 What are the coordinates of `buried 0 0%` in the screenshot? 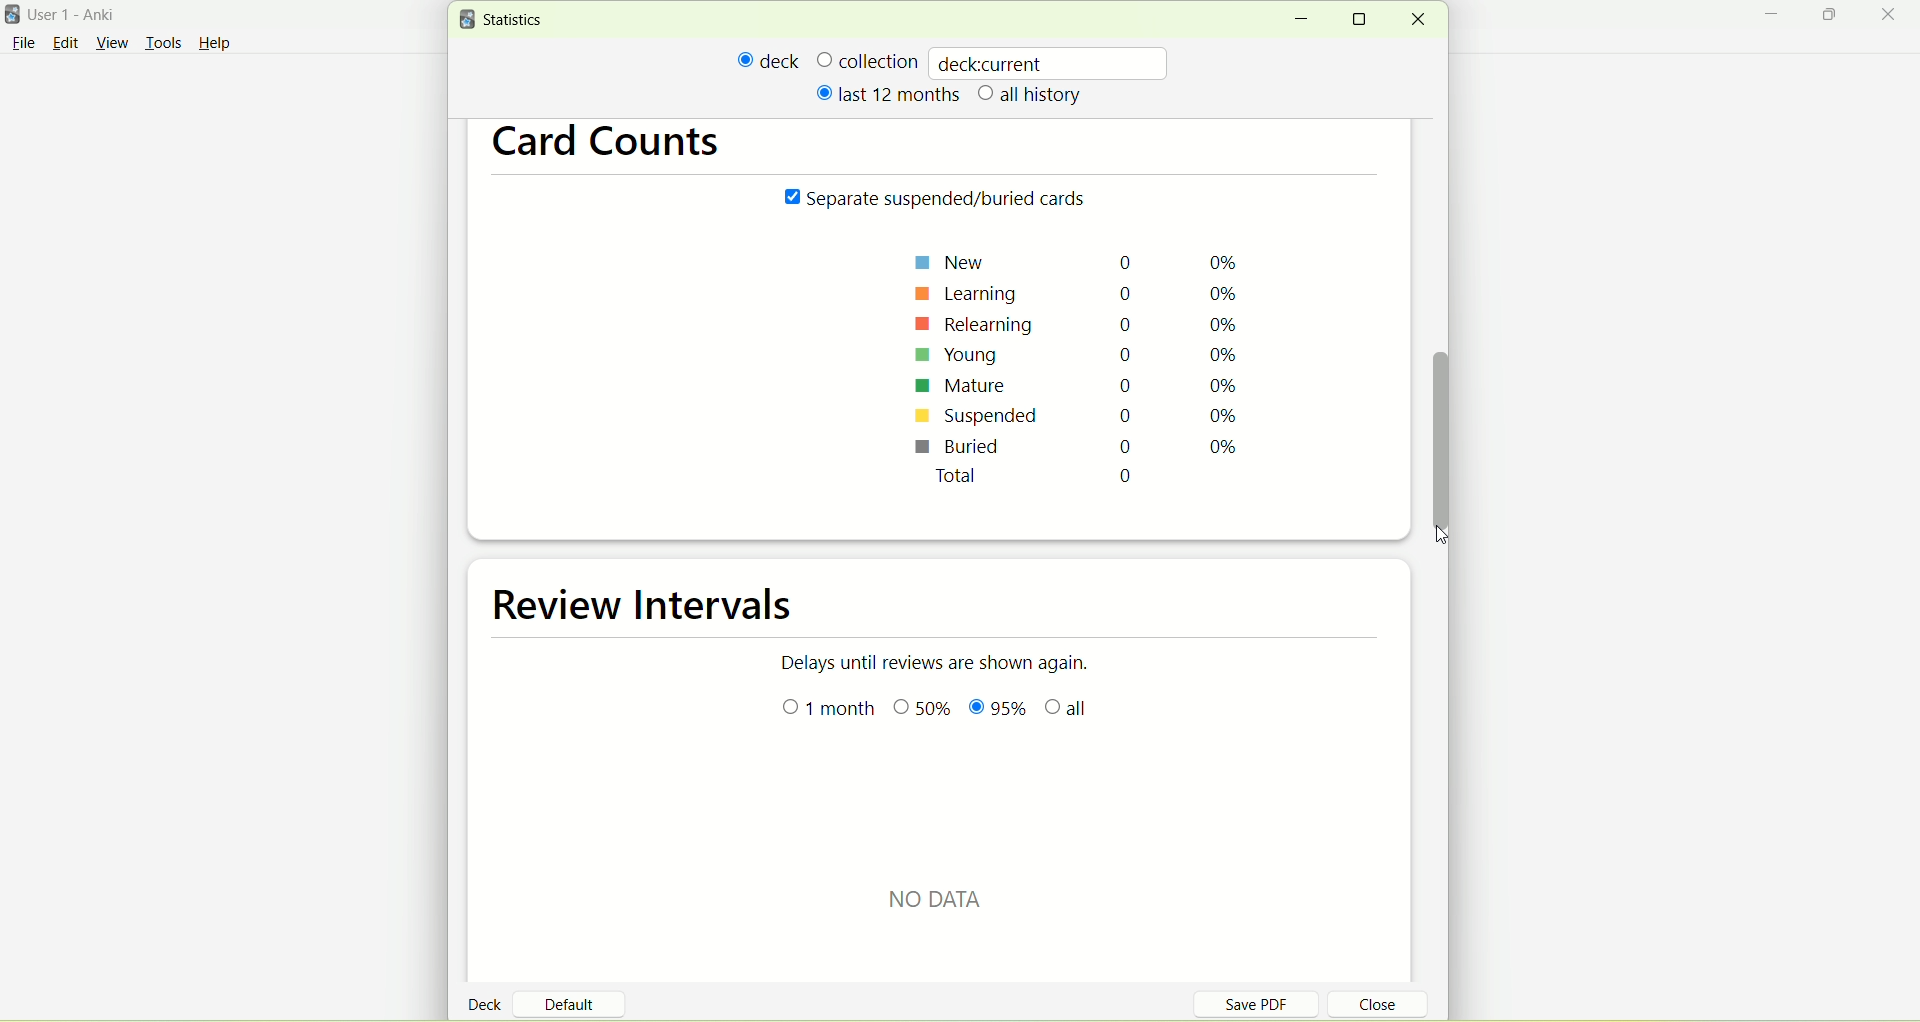 It's located at (1075, 449).